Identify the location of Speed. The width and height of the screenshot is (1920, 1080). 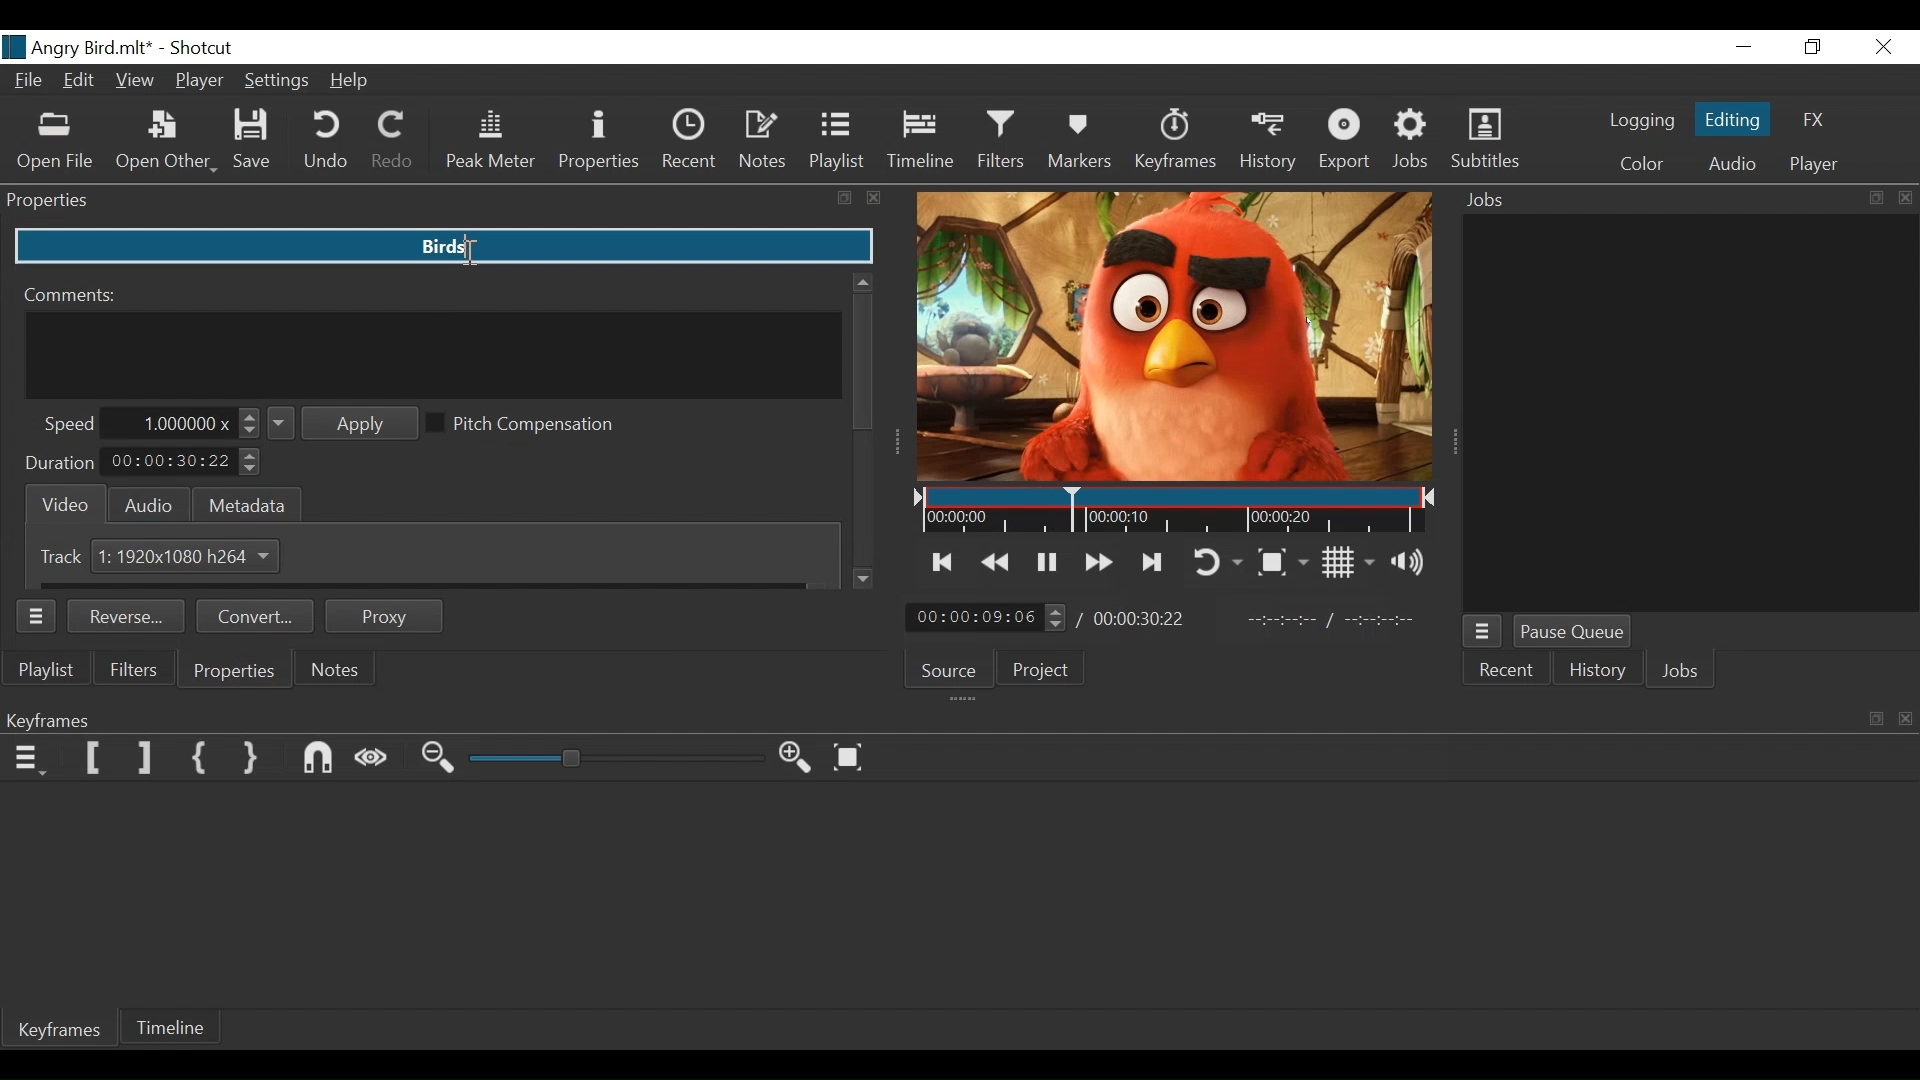
(69, 424).